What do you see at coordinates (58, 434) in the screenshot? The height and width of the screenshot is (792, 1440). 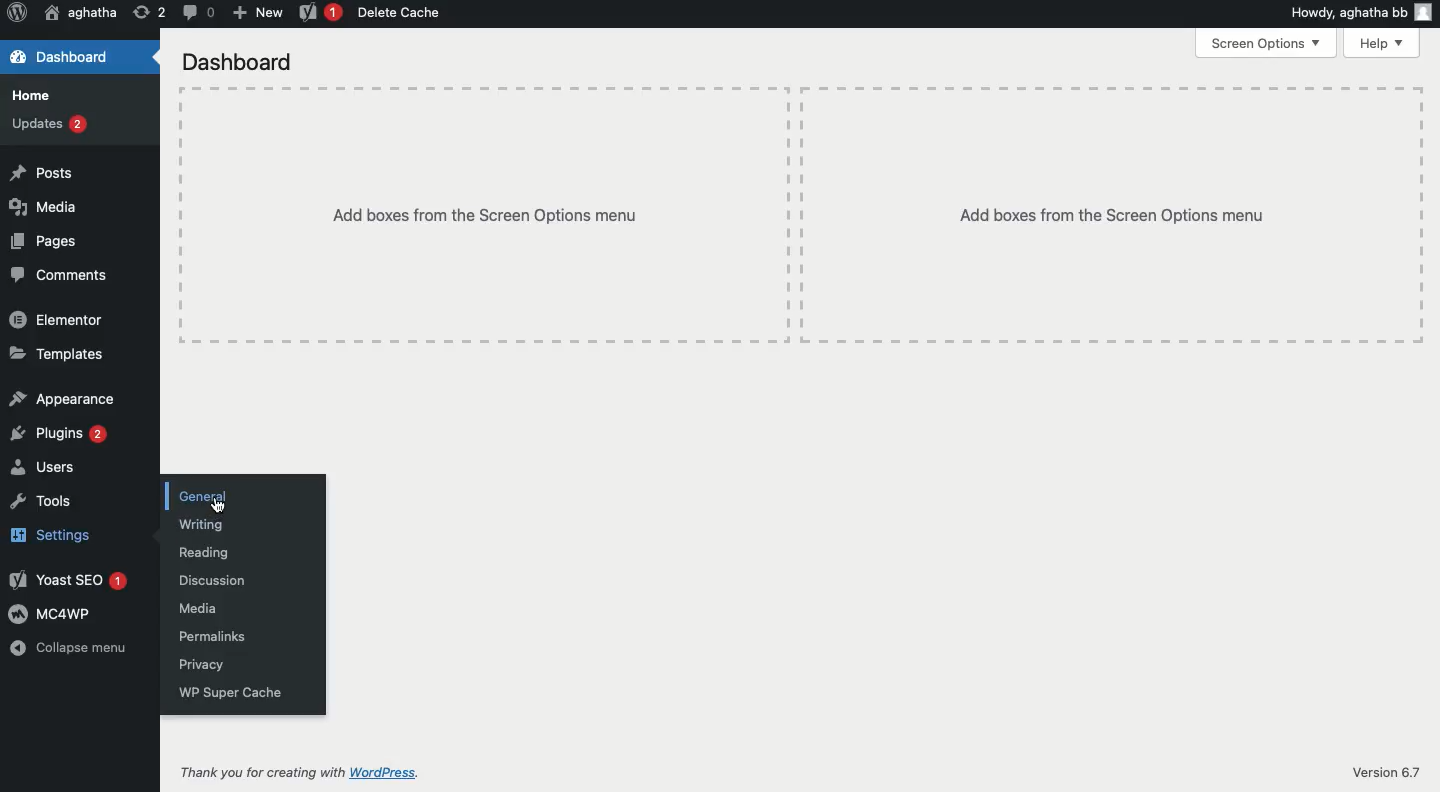 I see `Plugins` at bounding box center [58, 434].